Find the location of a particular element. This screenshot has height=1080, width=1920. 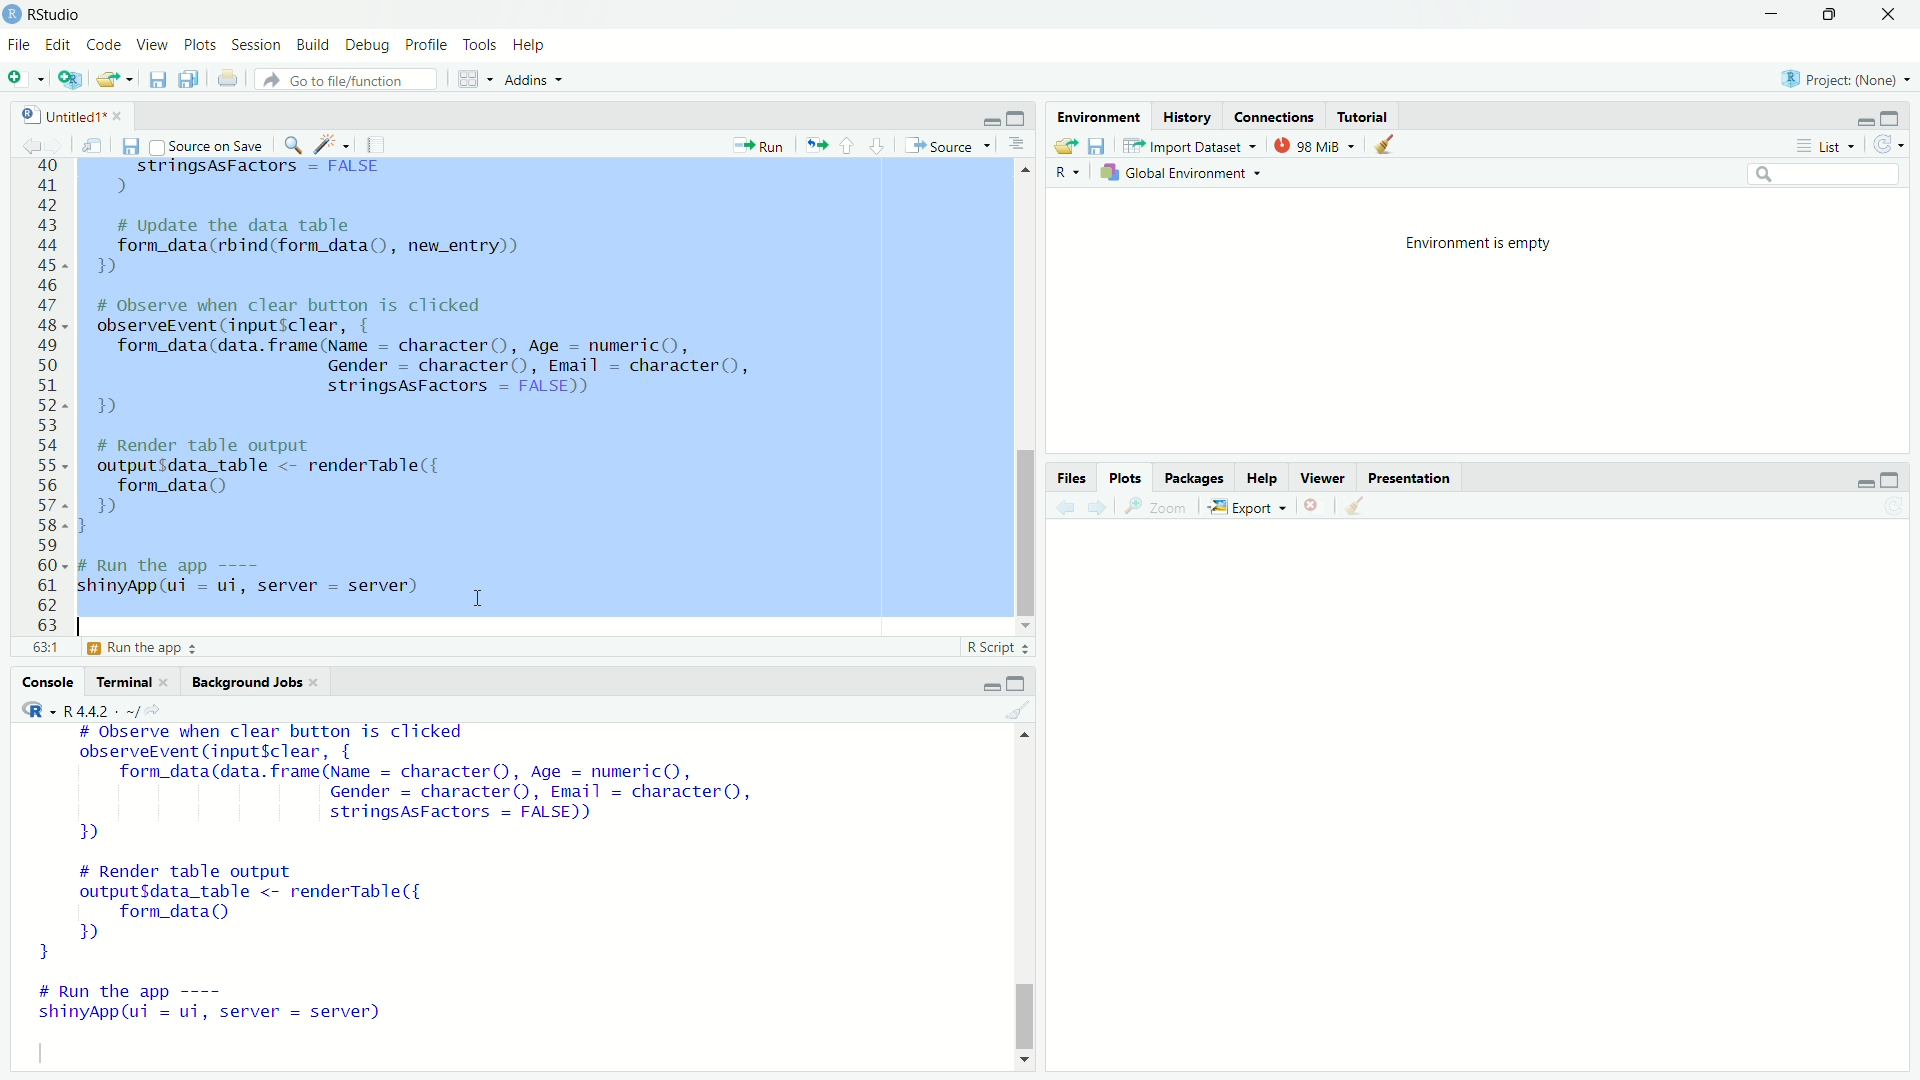

Open an existing file is located at coordinates (116, 80).